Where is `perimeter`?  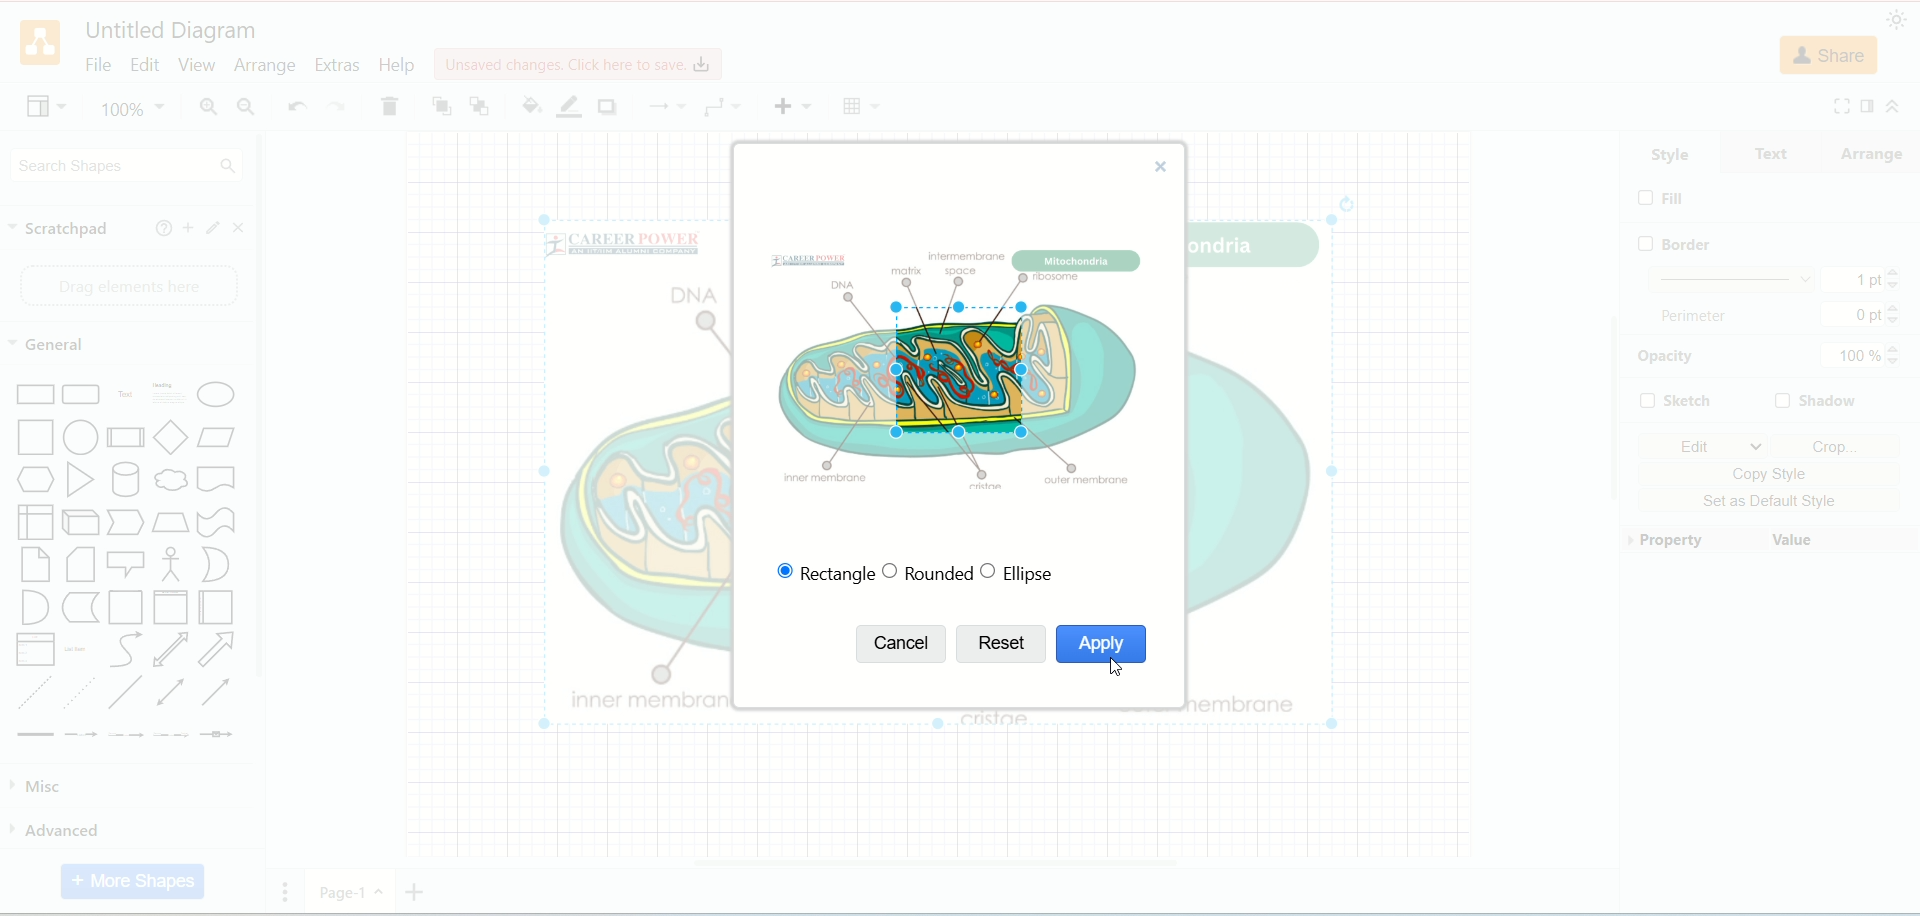
perimeter is located at coordinates (1701, 318).